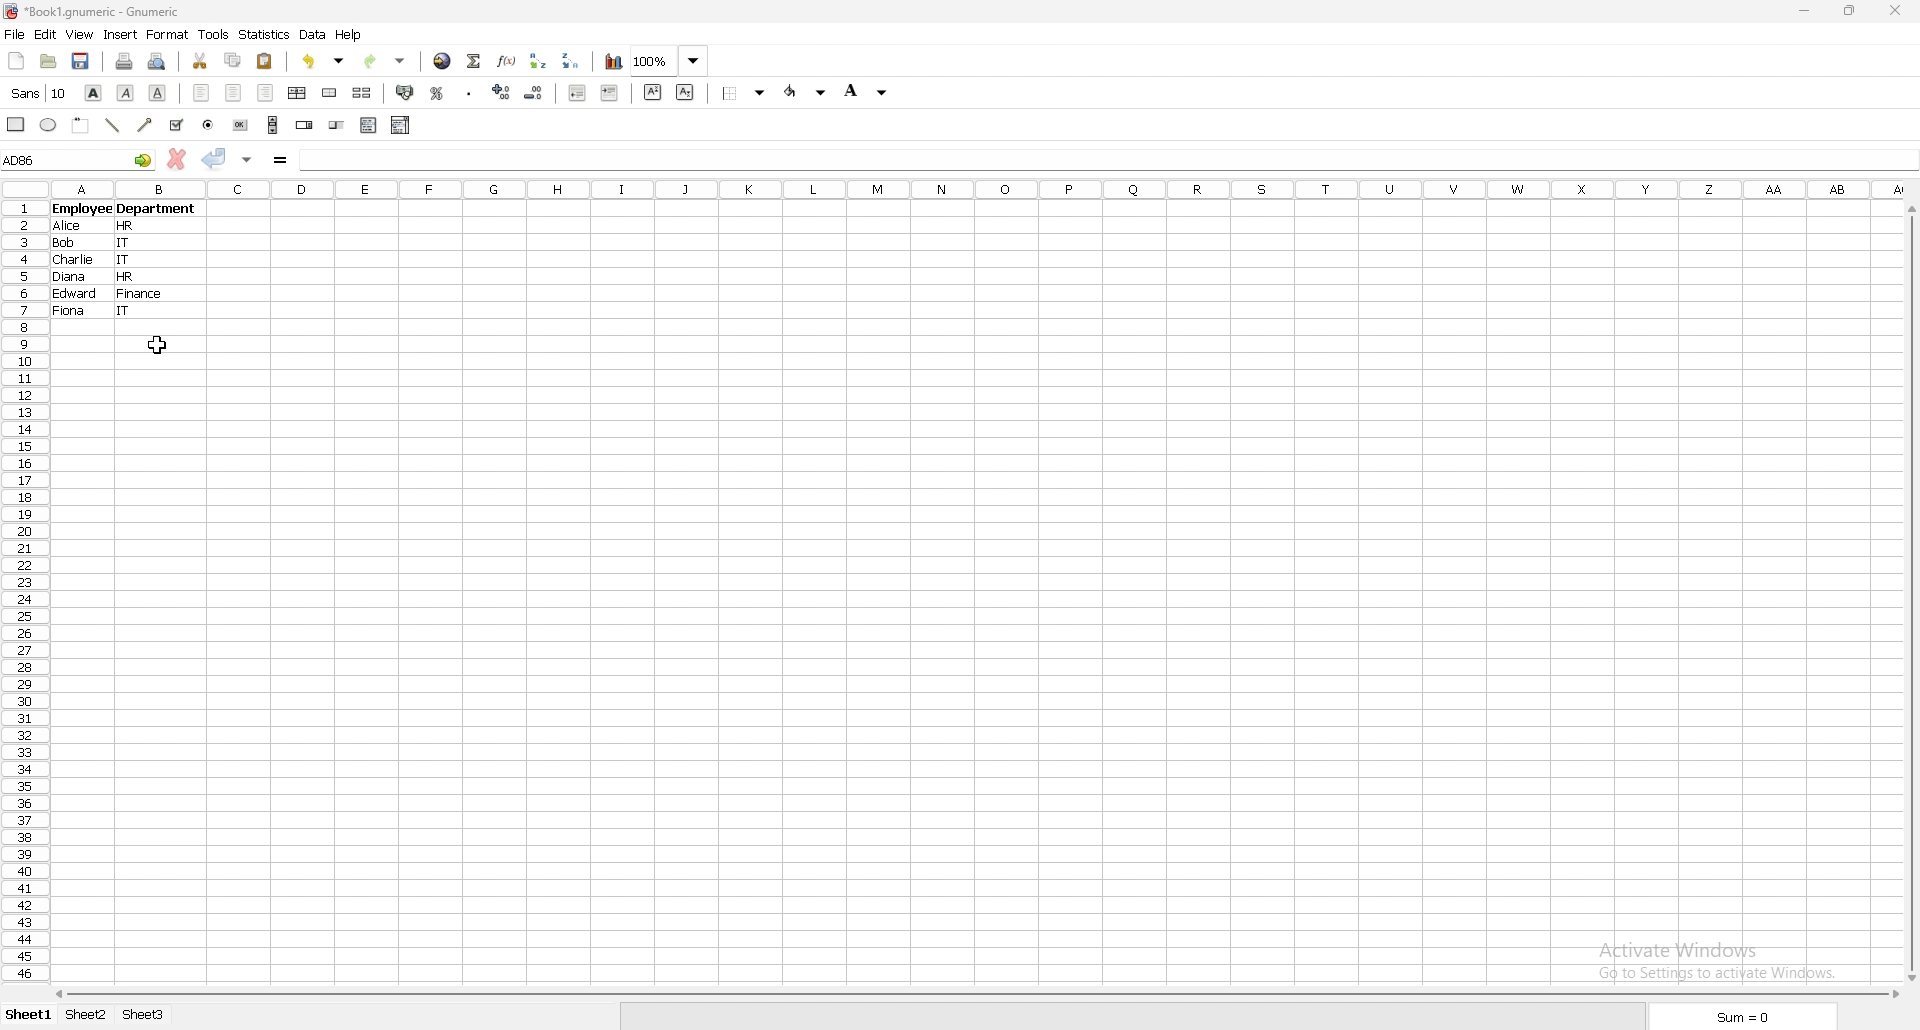  Describe the element at coordinates (67, 227) in the screenshot. I see `alice` at that location.